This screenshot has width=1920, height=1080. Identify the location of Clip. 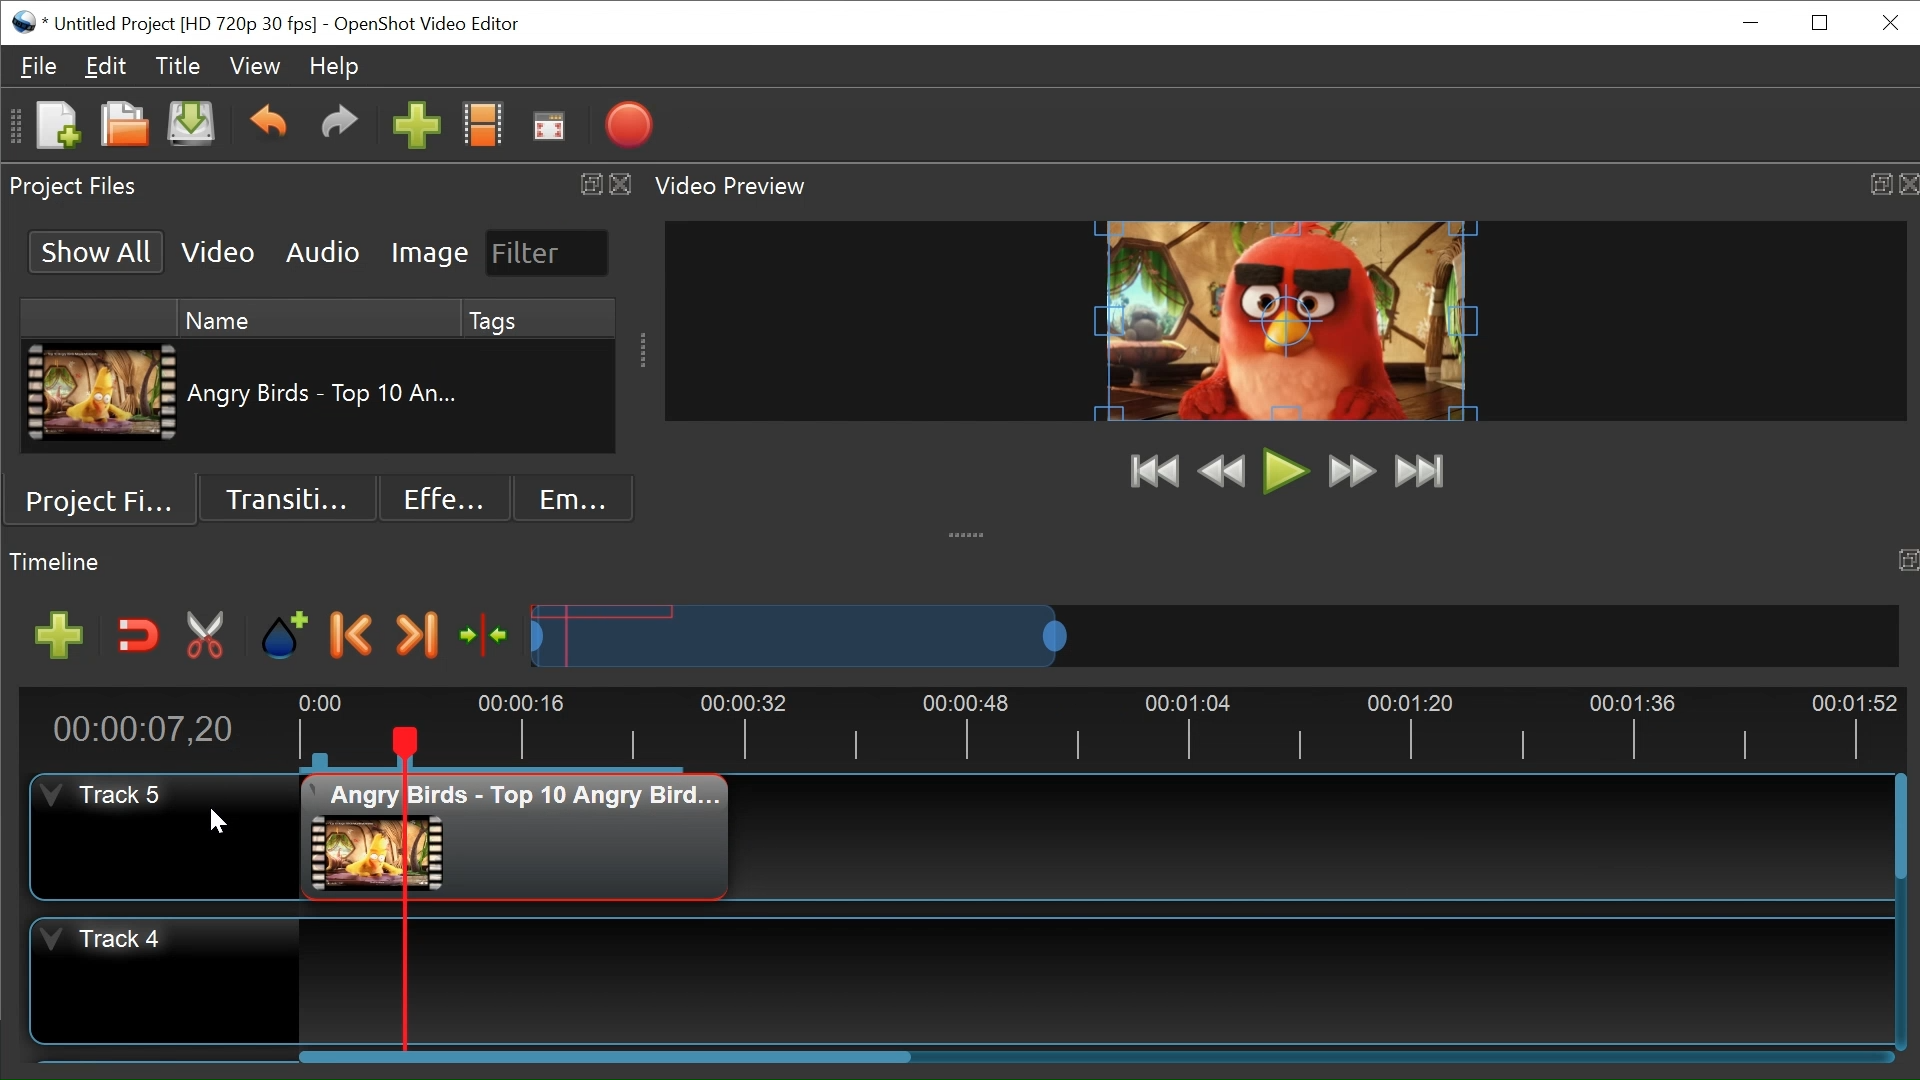
(103, 394).